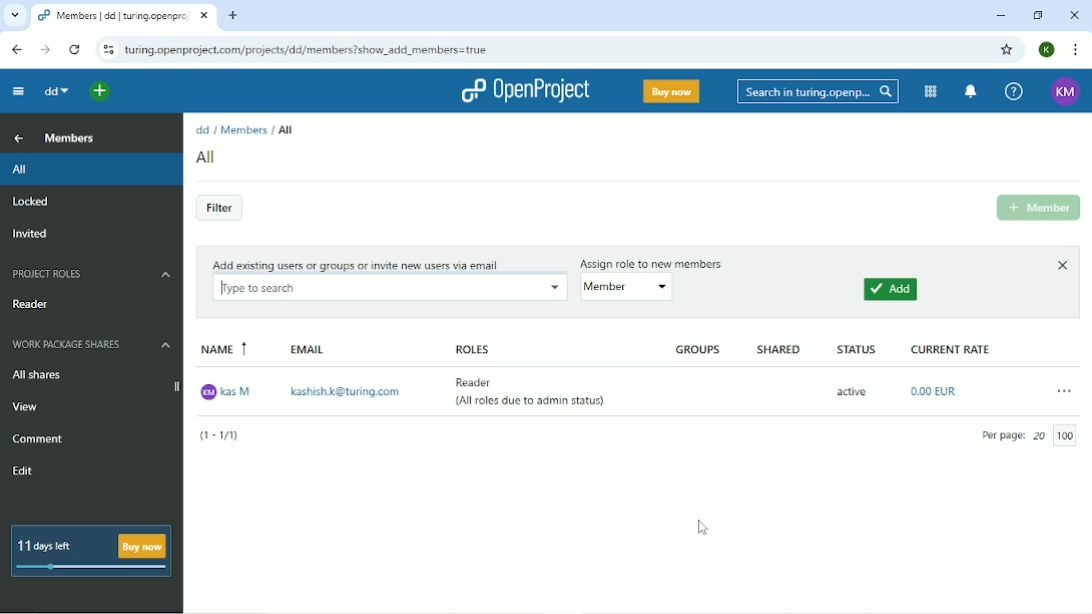  Describe the element at coordinates (225, 392) in the screenshot. I see `kas M` at that location.